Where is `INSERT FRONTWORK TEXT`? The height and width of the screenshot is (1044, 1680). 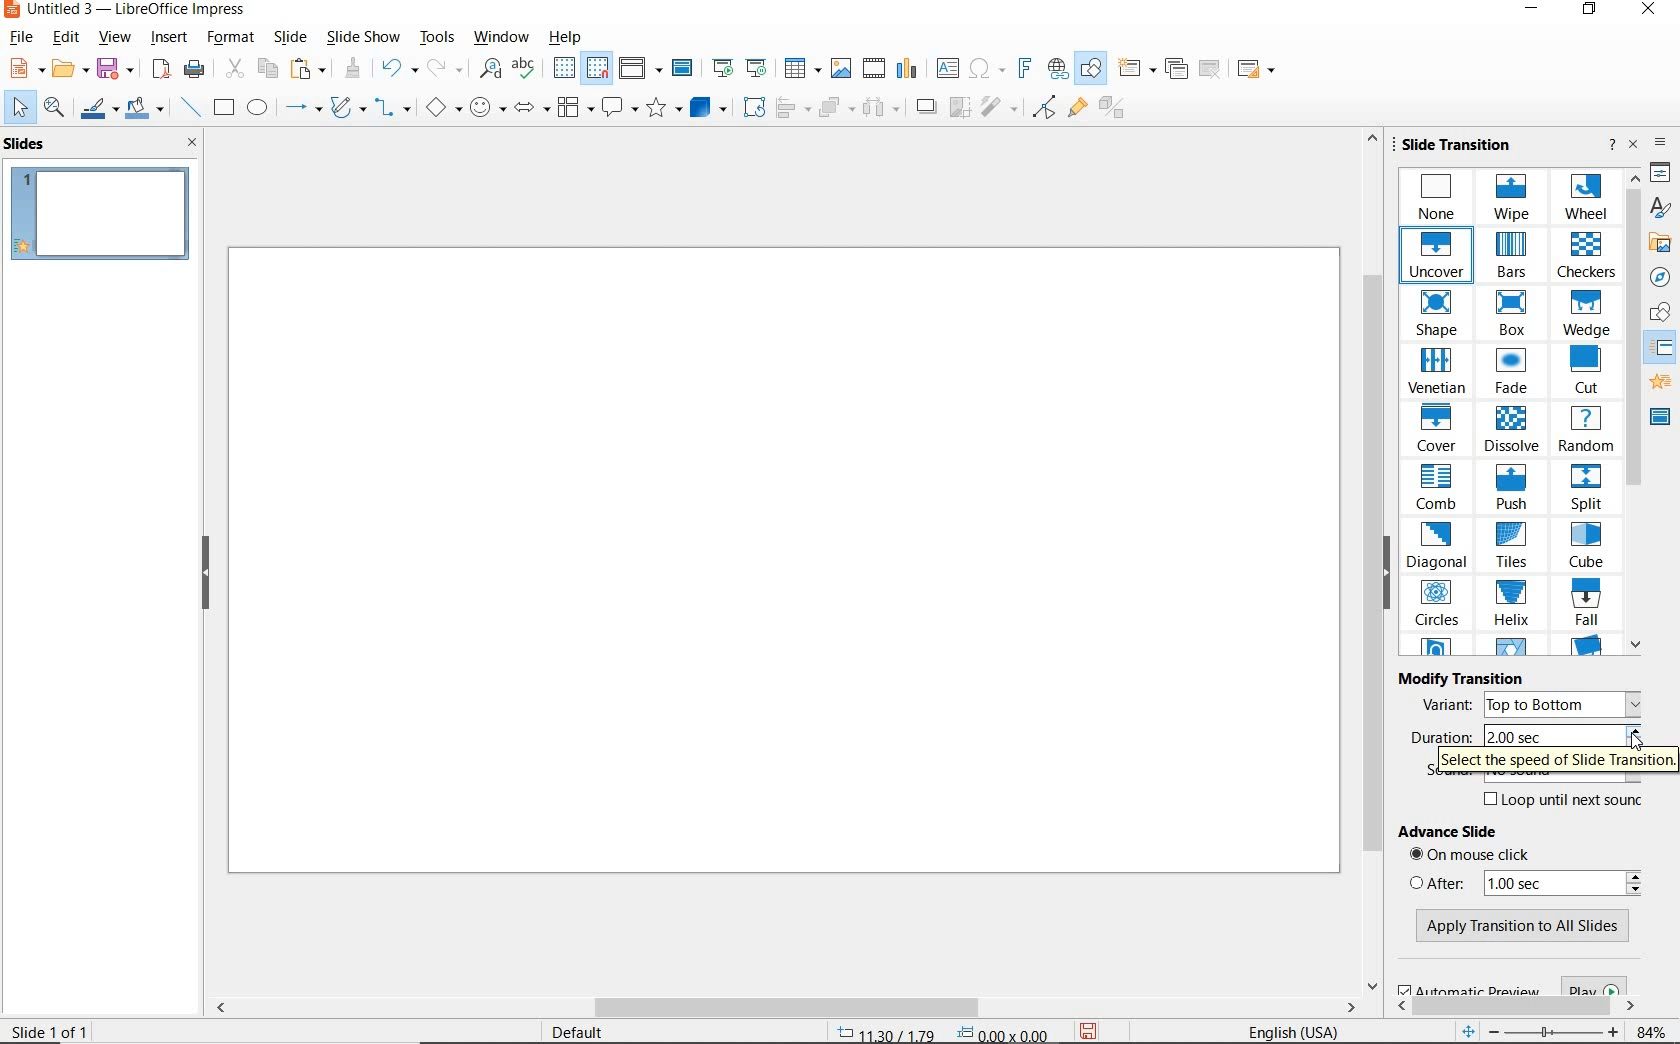
INSERT FRONTWORK TEXT is located at coordinates (1023, 69).